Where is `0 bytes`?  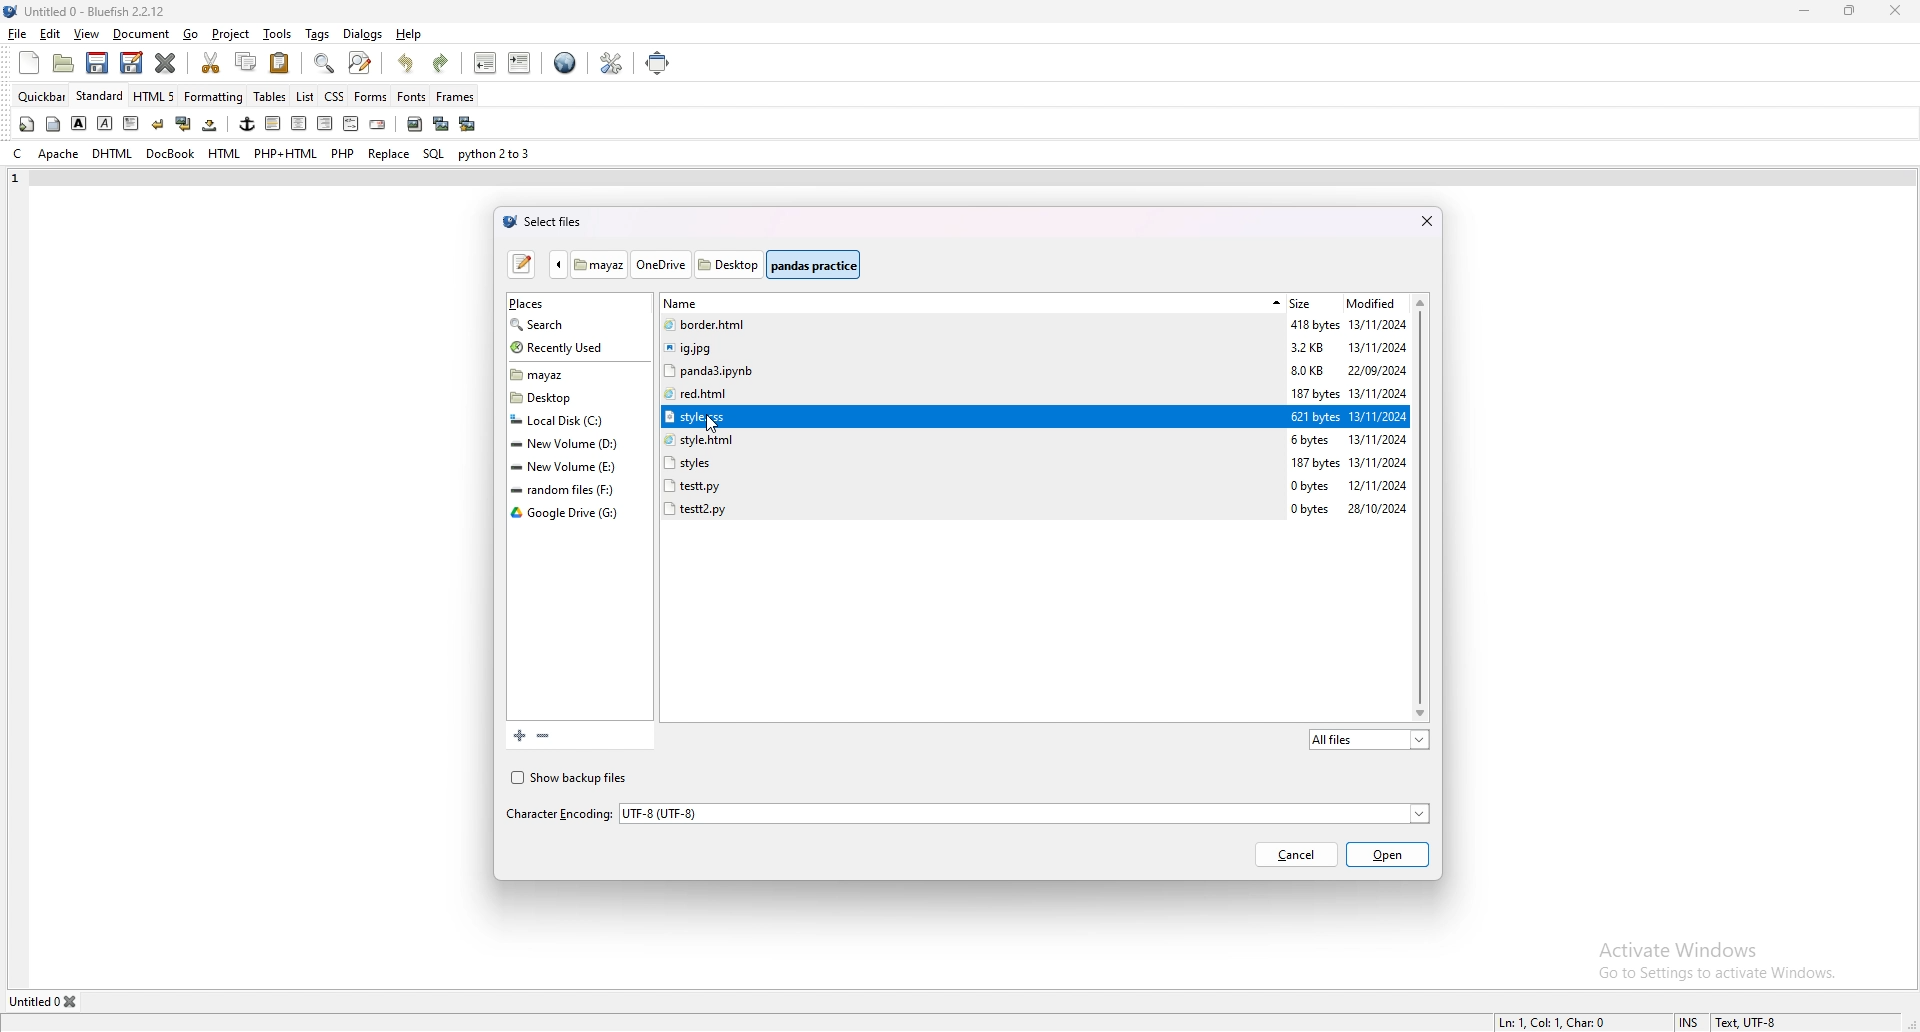
0 bytes is located at coordinates (1311, 487).